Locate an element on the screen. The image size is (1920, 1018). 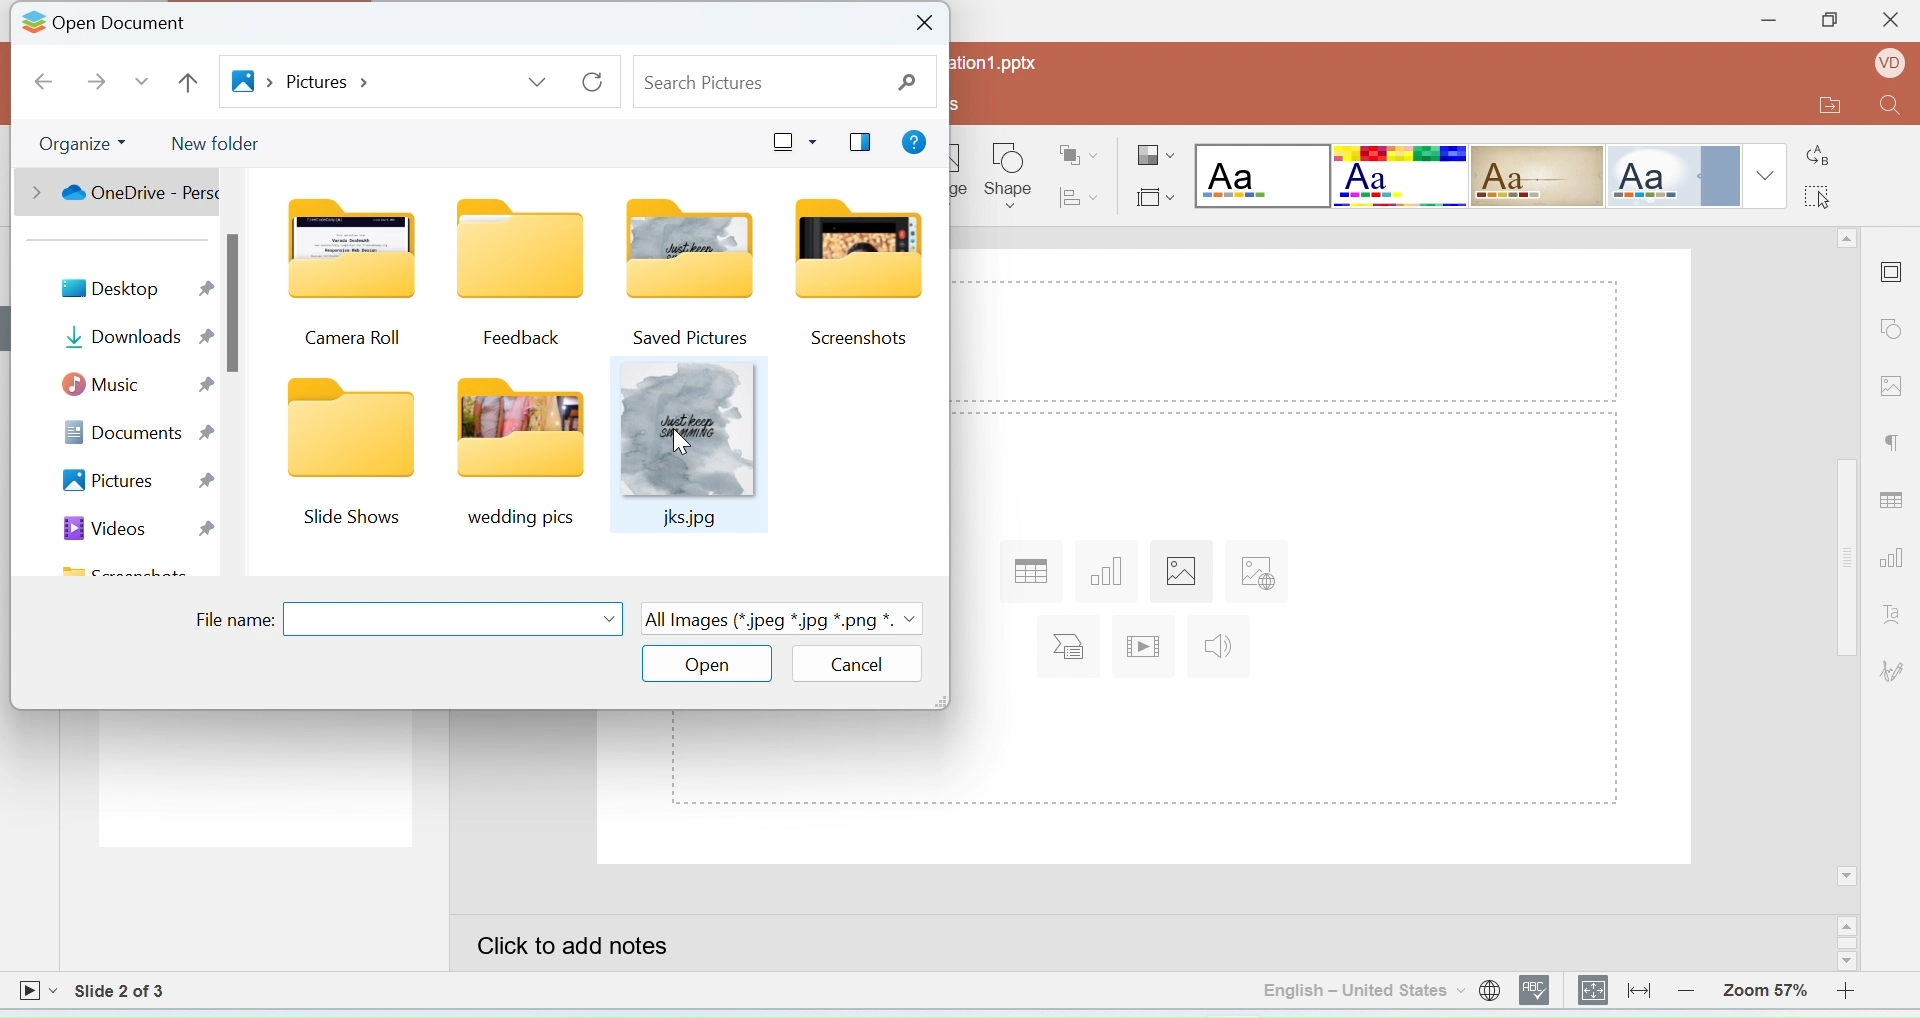
image file is located at coordinates (691, 447).